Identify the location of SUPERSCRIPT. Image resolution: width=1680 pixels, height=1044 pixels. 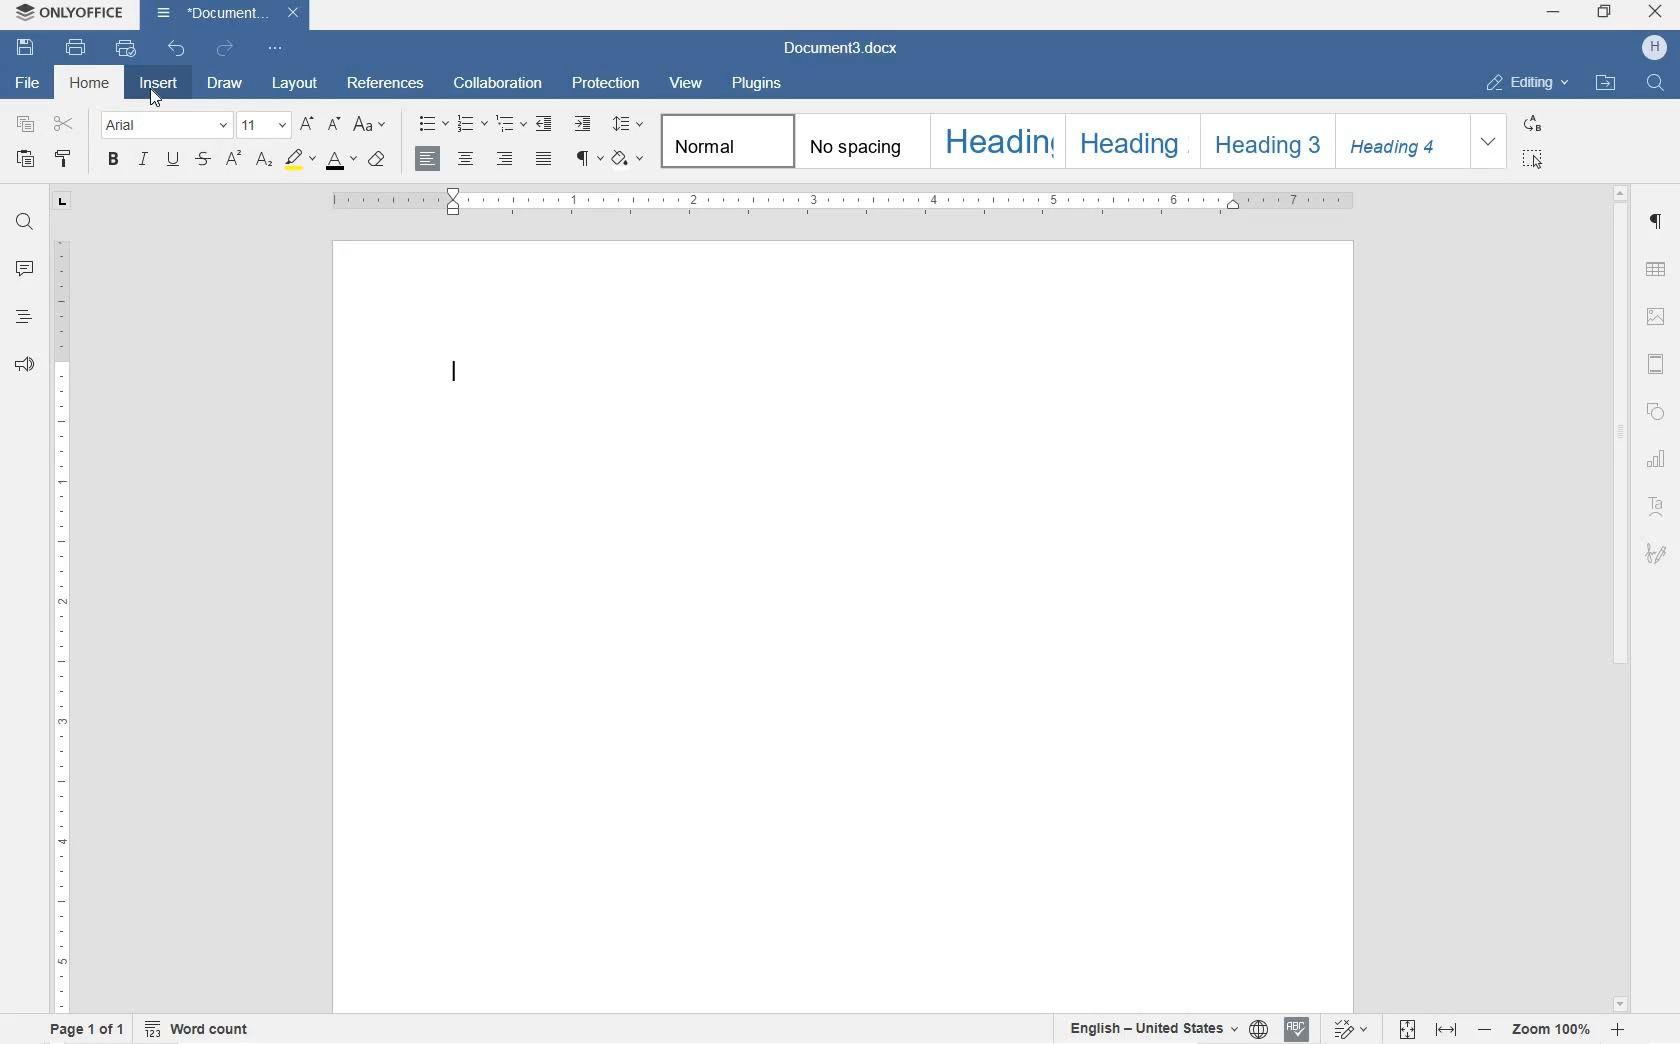
(231, 160).